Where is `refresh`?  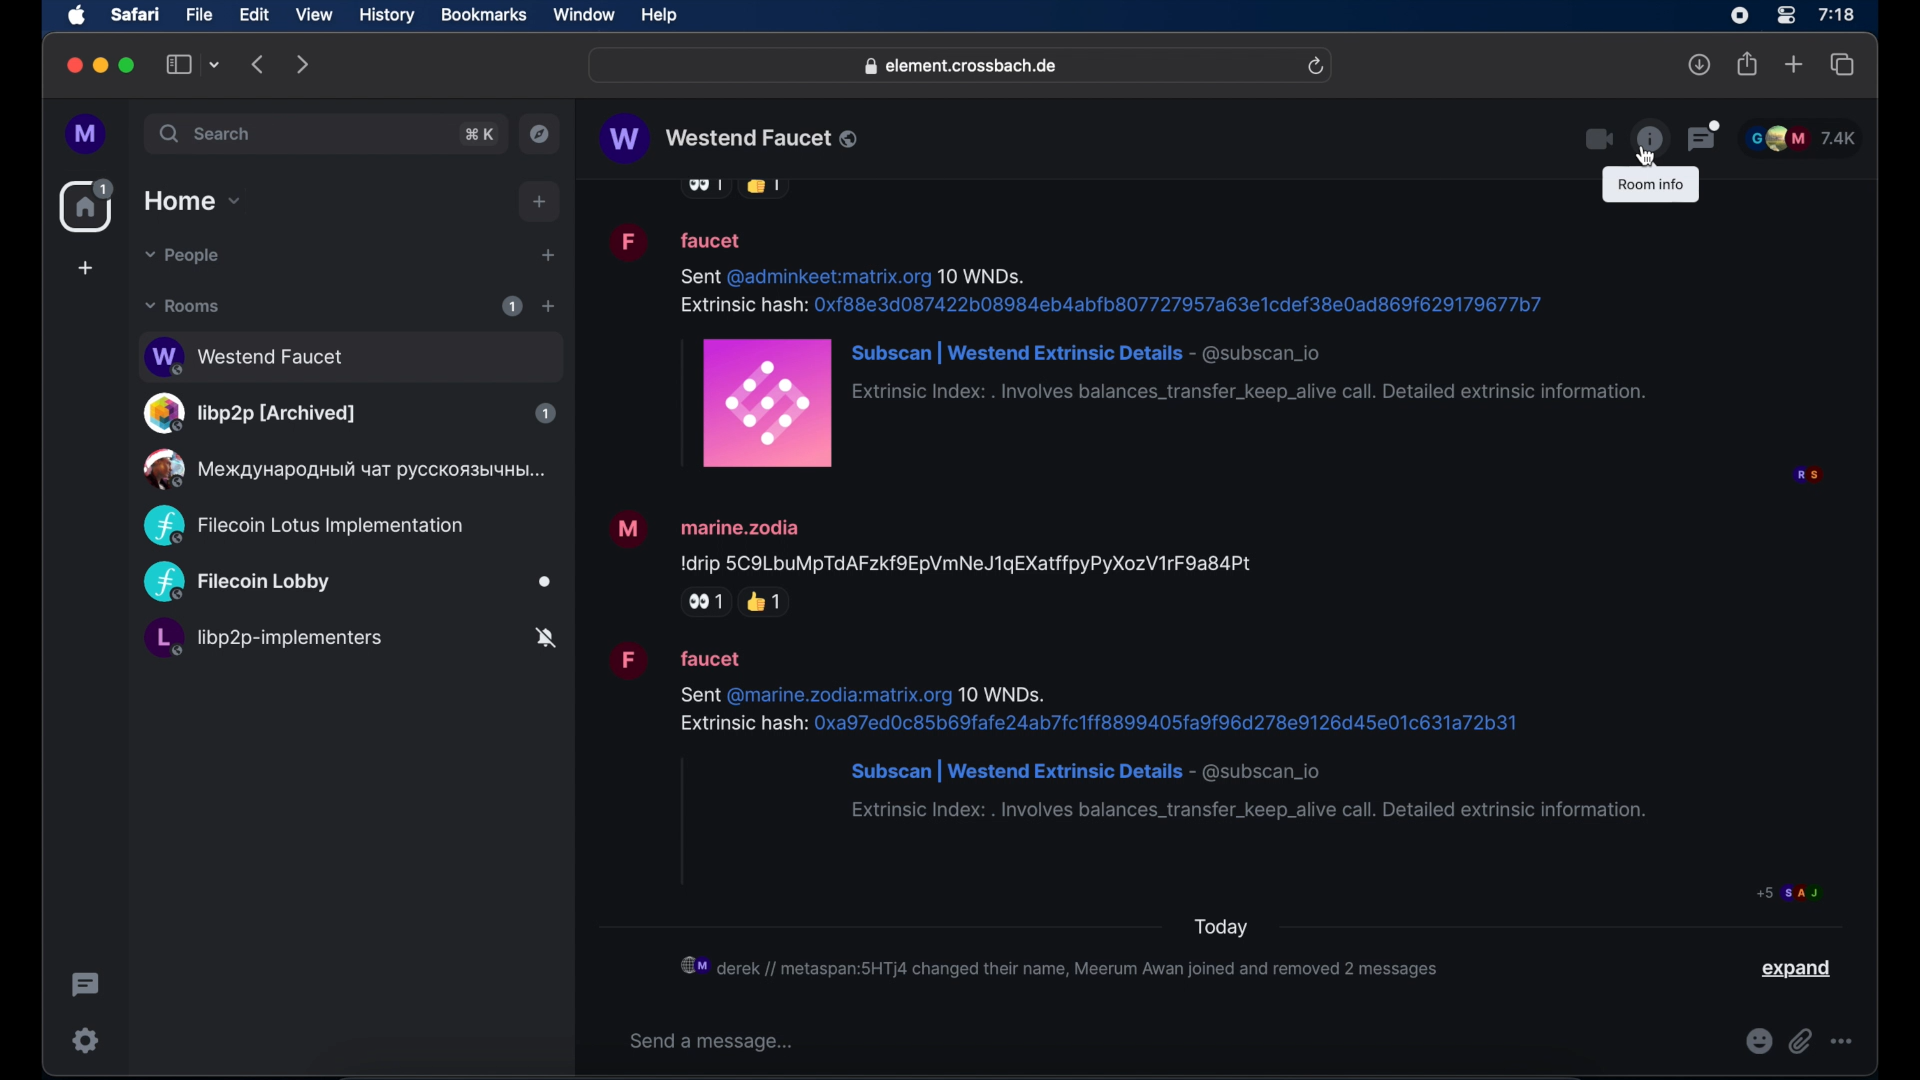 refresh is located at coordinates (1315, 67).